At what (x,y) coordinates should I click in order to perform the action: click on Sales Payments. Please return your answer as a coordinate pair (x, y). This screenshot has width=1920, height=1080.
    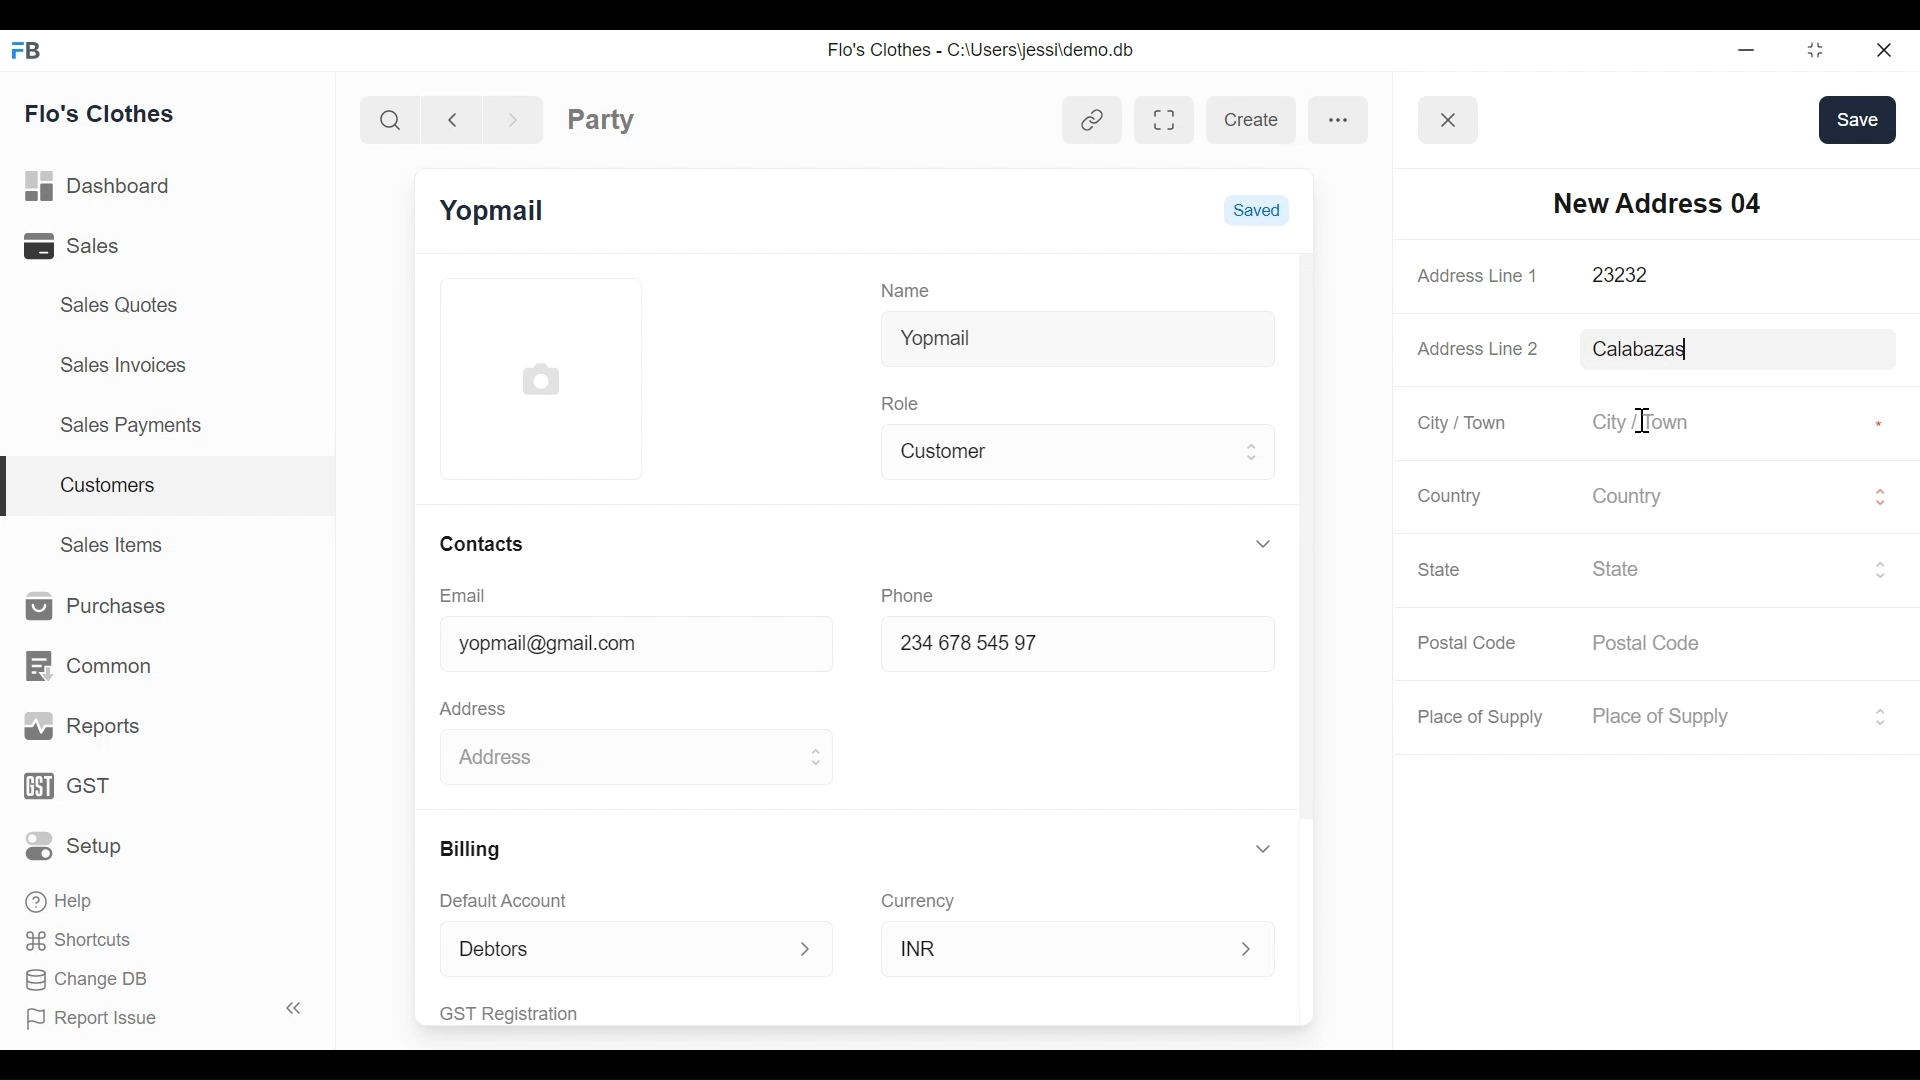
    Looking at the image, I should click on (129, 424).